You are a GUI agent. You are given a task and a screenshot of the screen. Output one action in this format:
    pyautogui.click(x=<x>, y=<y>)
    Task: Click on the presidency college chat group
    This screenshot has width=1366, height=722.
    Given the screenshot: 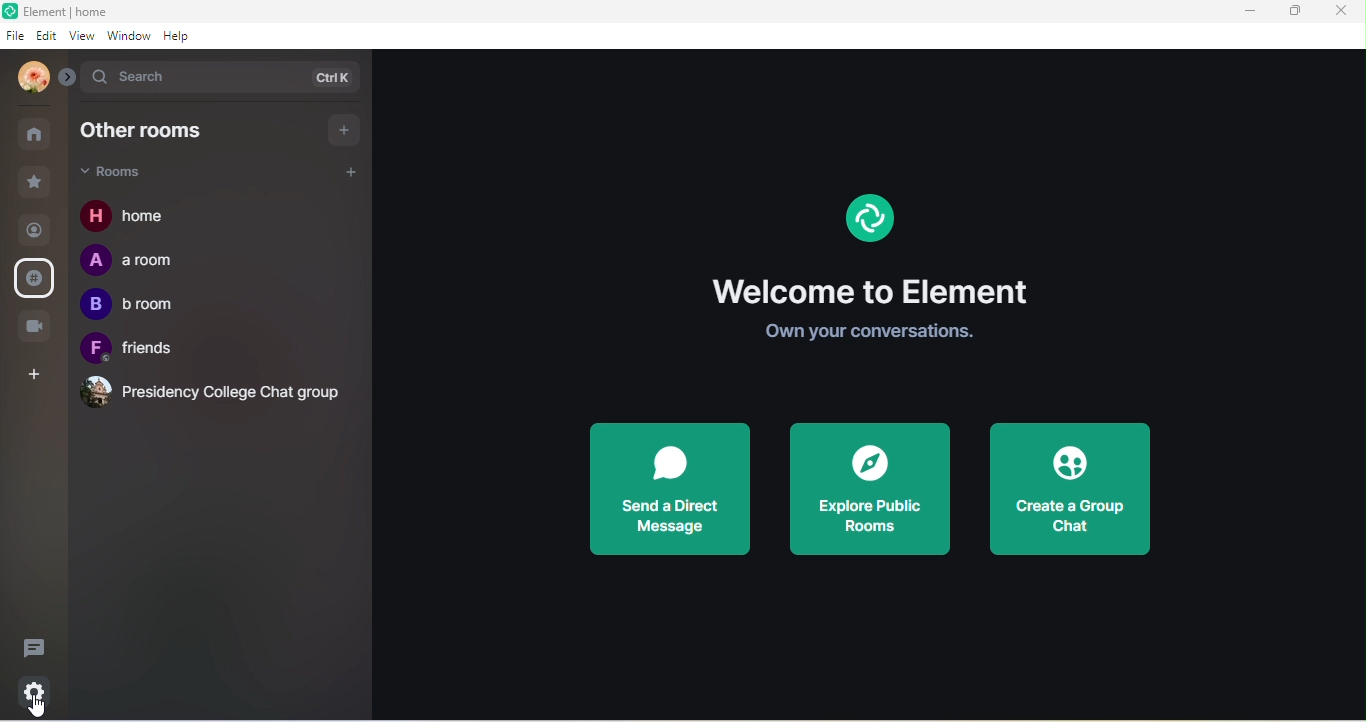 What is the action you would take?
    pyautogui.click(x=207, y=391)
    